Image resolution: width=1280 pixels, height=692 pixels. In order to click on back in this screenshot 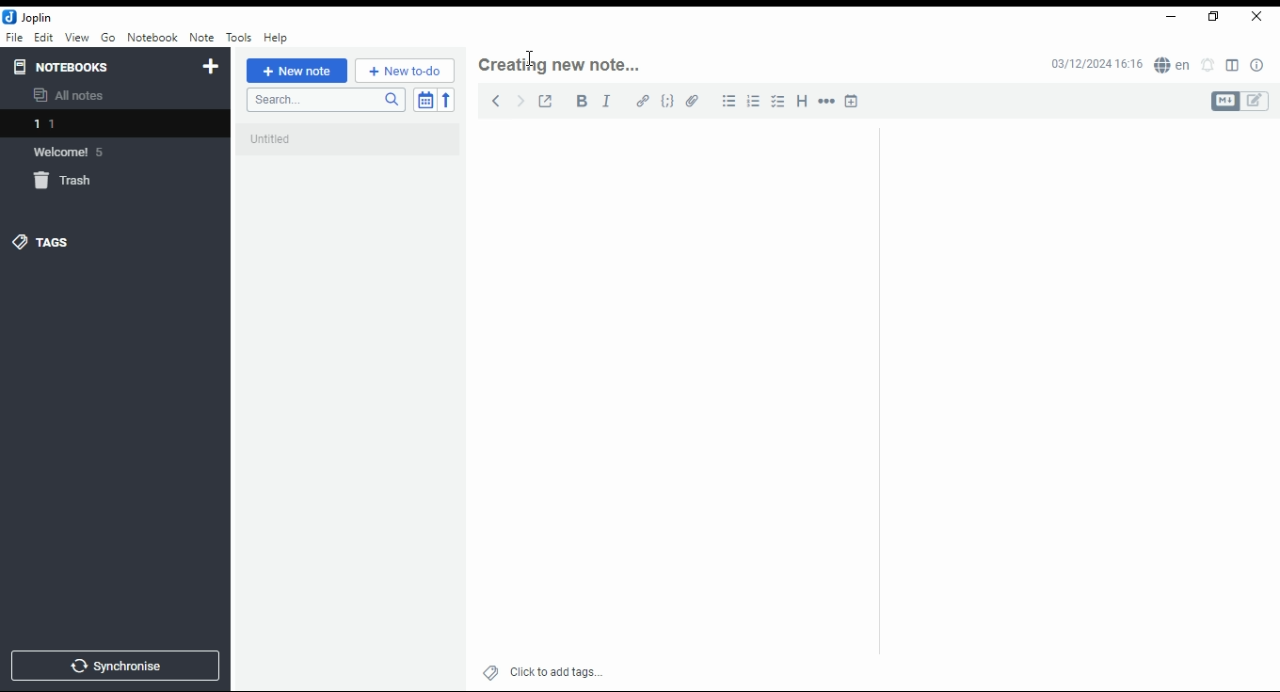, I will do `click(496, 100)`.